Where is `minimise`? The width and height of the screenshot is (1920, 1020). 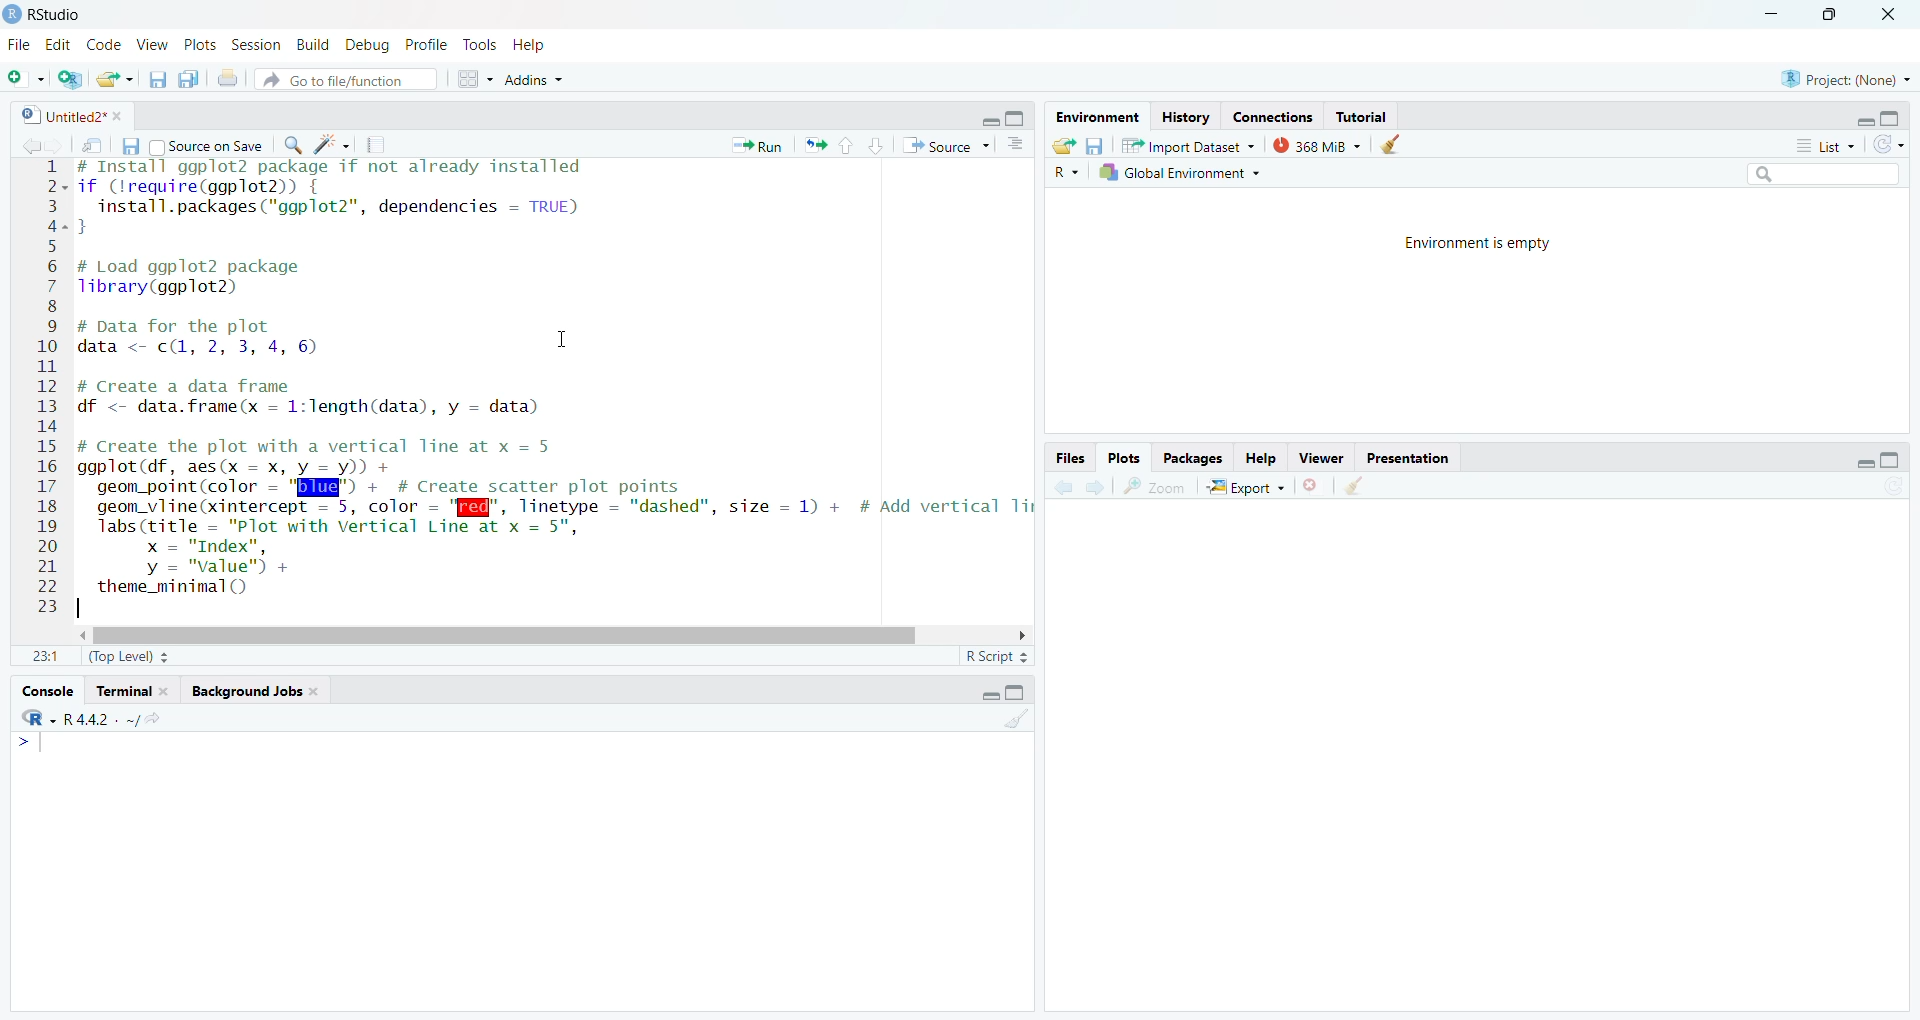
minimise is located at coordinates (1863, 463).